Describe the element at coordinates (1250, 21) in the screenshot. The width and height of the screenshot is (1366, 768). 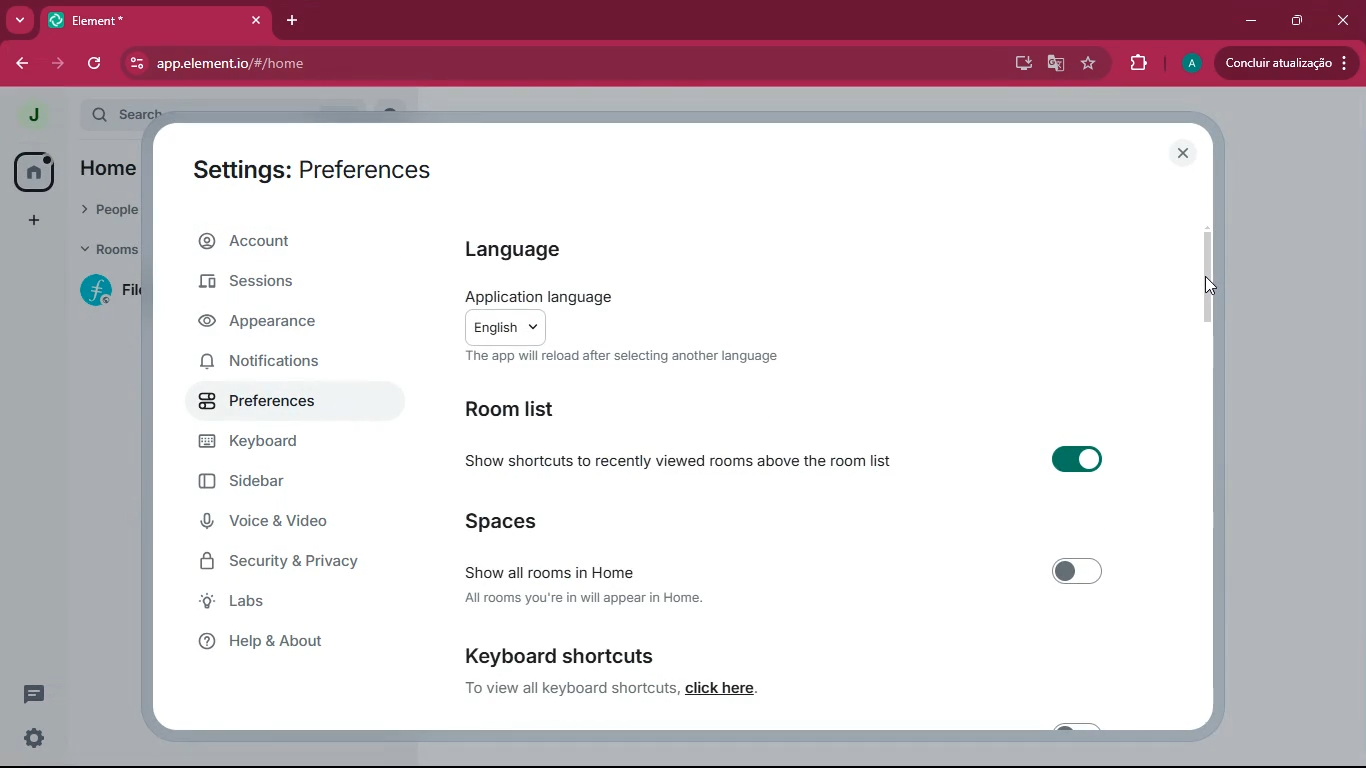
I see `minimize` at that location.